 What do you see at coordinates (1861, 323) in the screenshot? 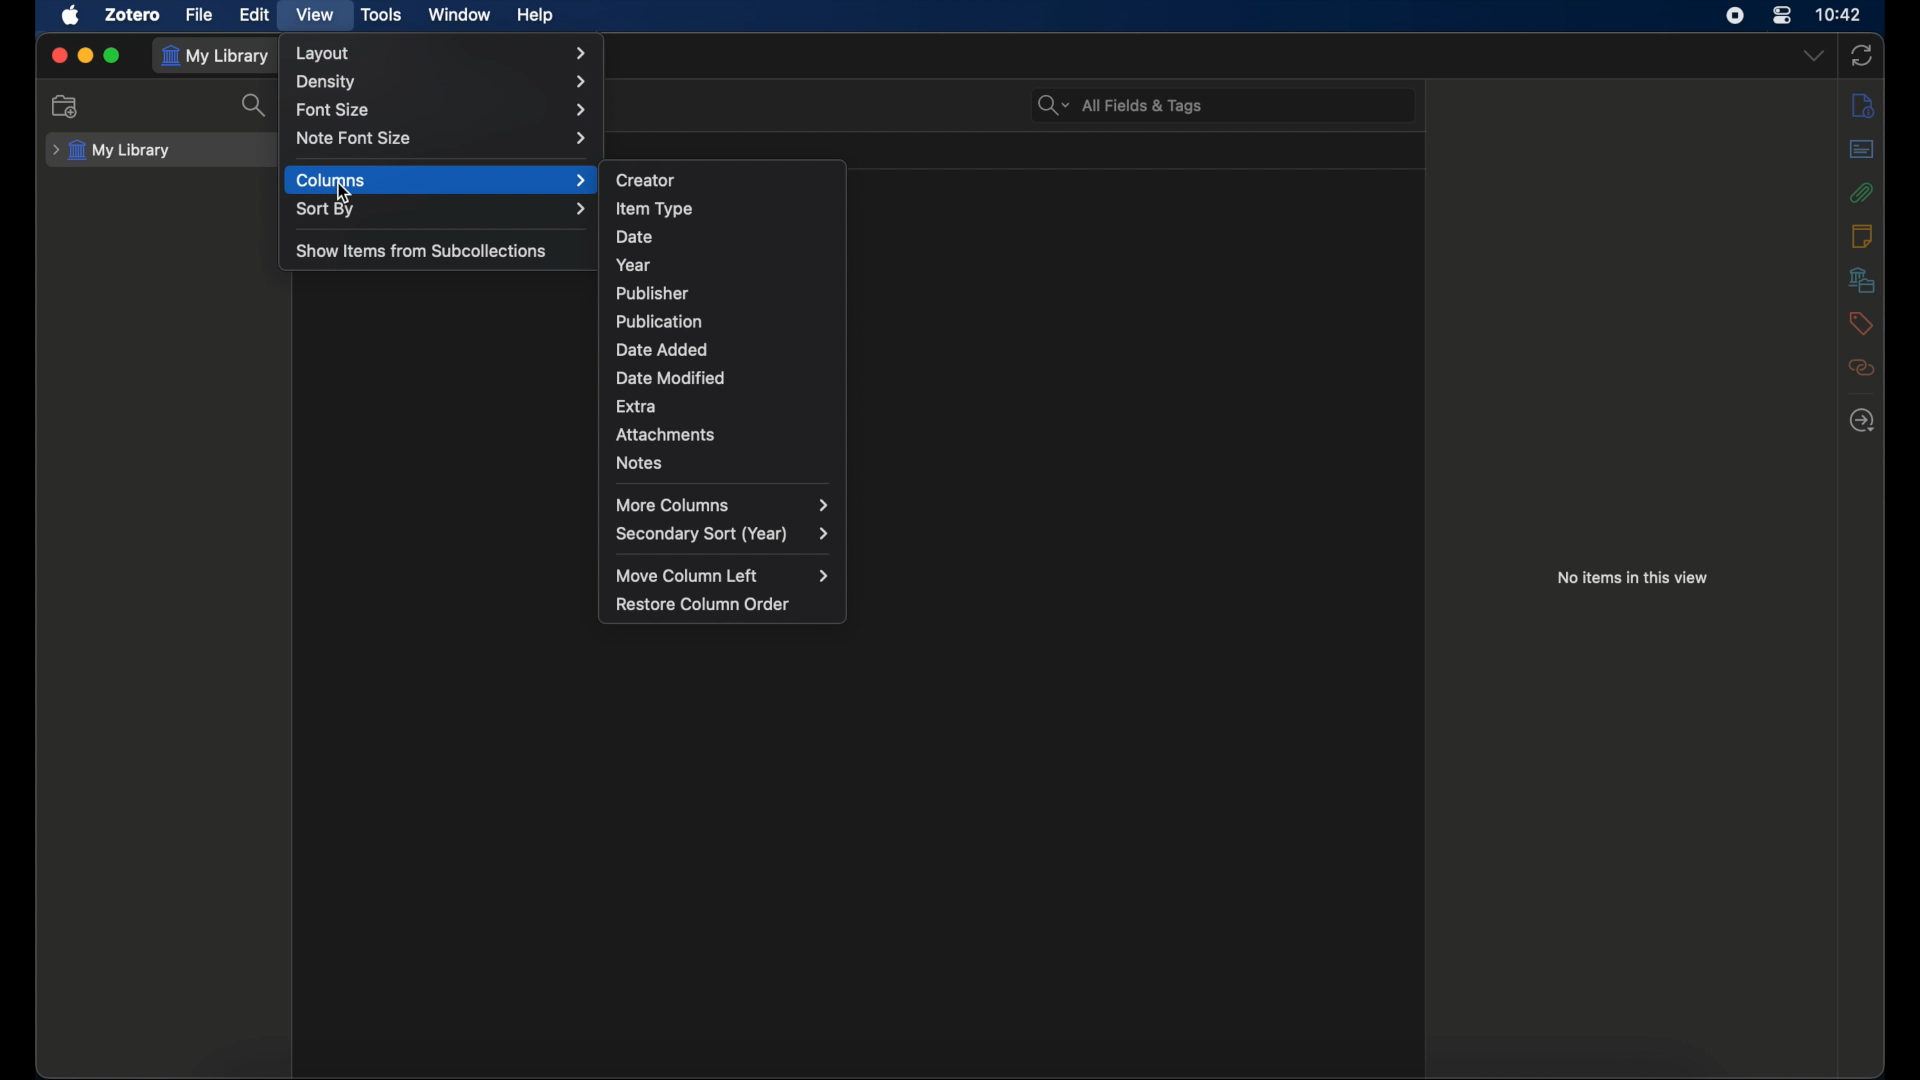
I see `tags` at bounding box center [1861, 323].